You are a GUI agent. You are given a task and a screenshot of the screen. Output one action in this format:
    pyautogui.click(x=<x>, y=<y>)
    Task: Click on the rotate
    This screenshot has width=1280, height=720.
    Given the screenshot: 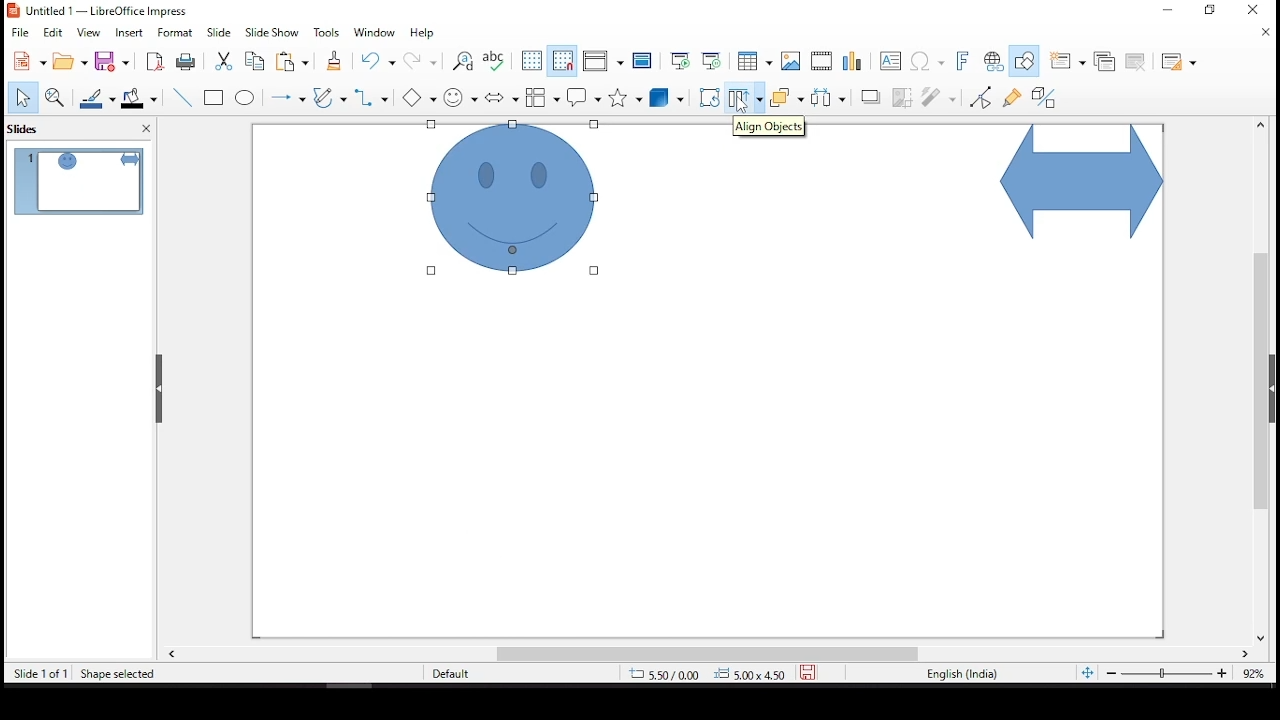 What is the action you would take?
    pyautogui.click(x=709, y=97)
    